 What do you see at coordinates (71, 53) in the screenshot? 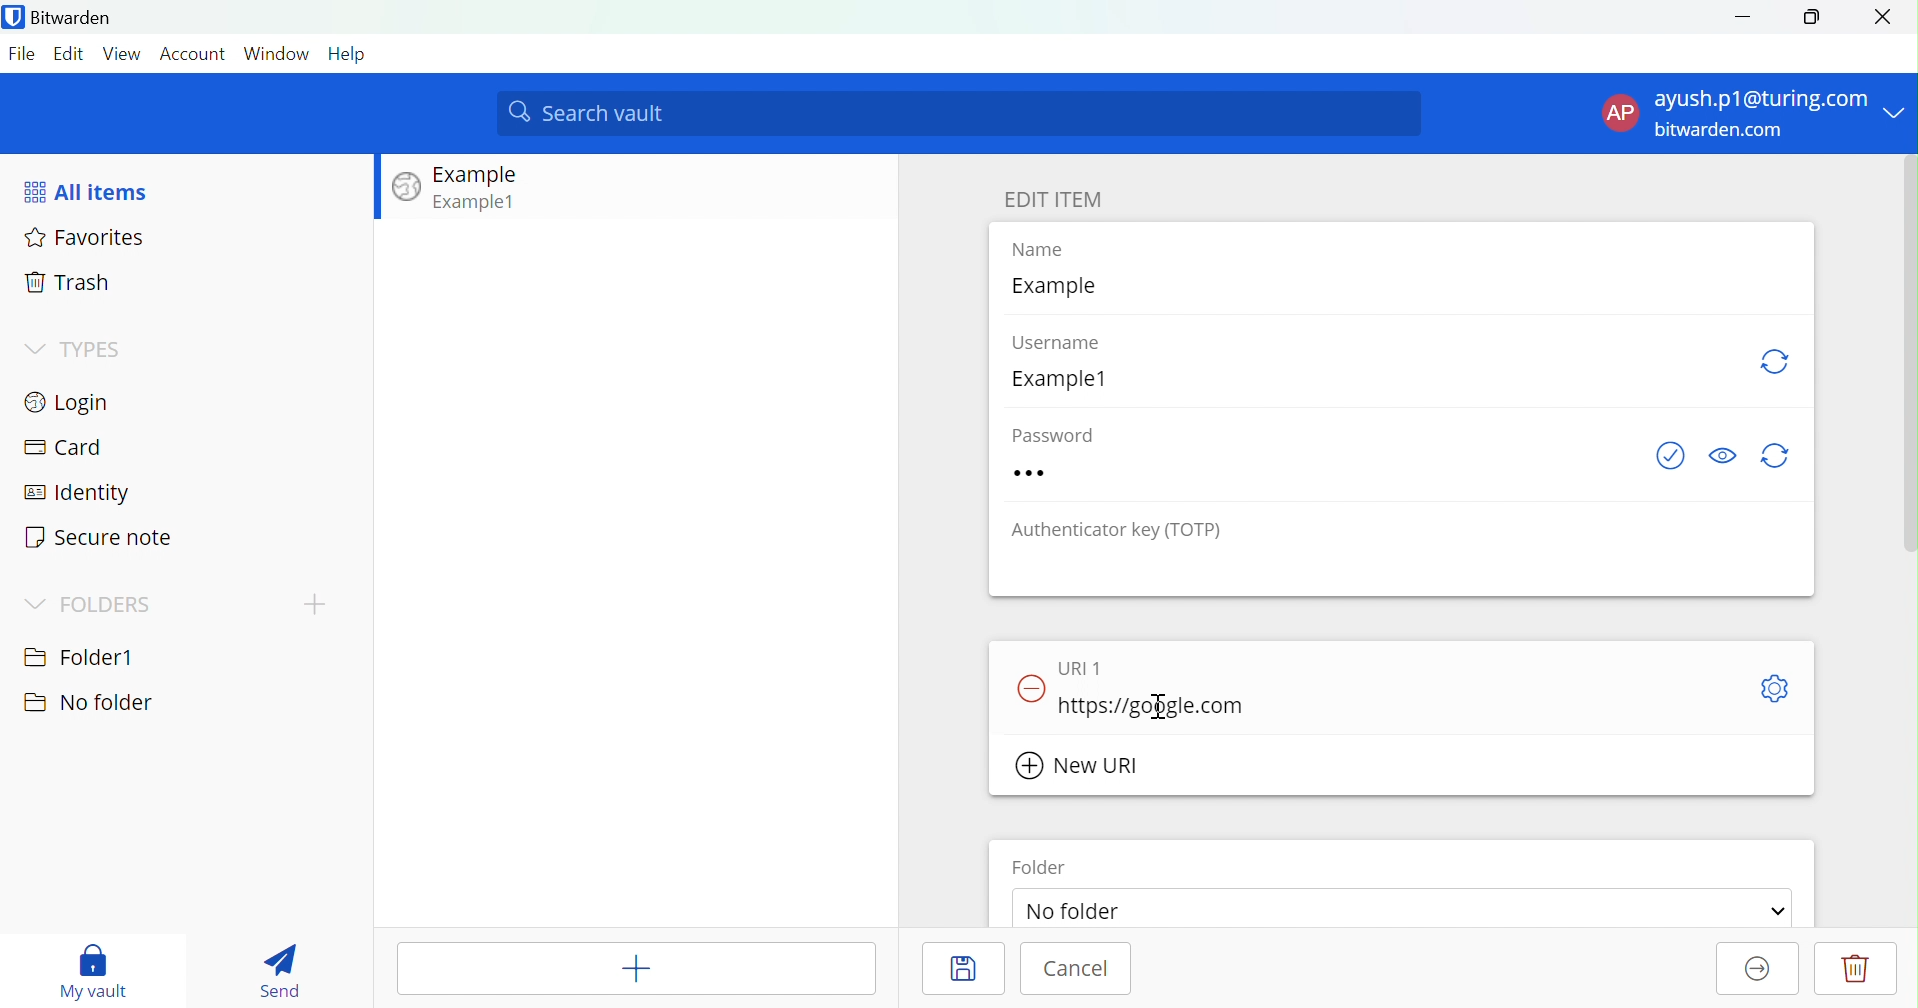
I see `Edit` at bounding box center [71, 53].